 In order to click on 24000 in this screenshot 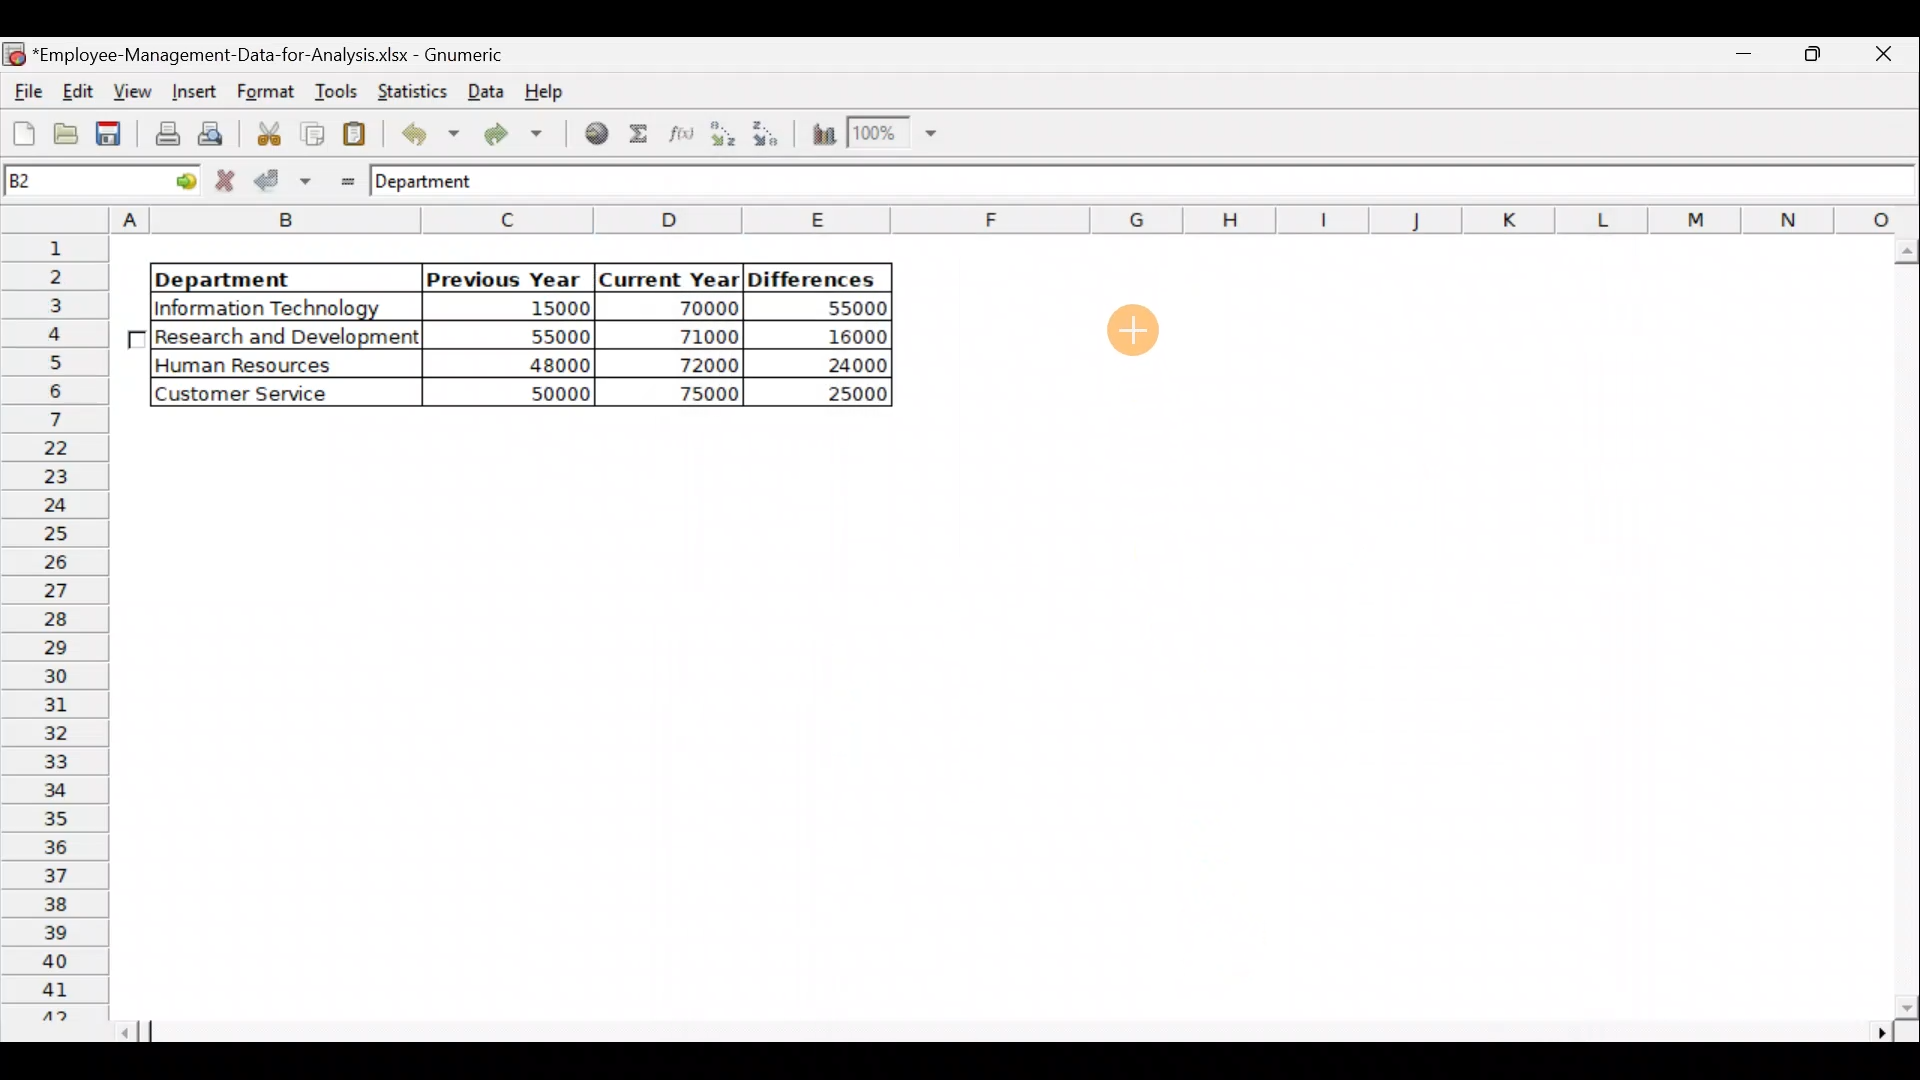, I will do `click(834, 365)`.